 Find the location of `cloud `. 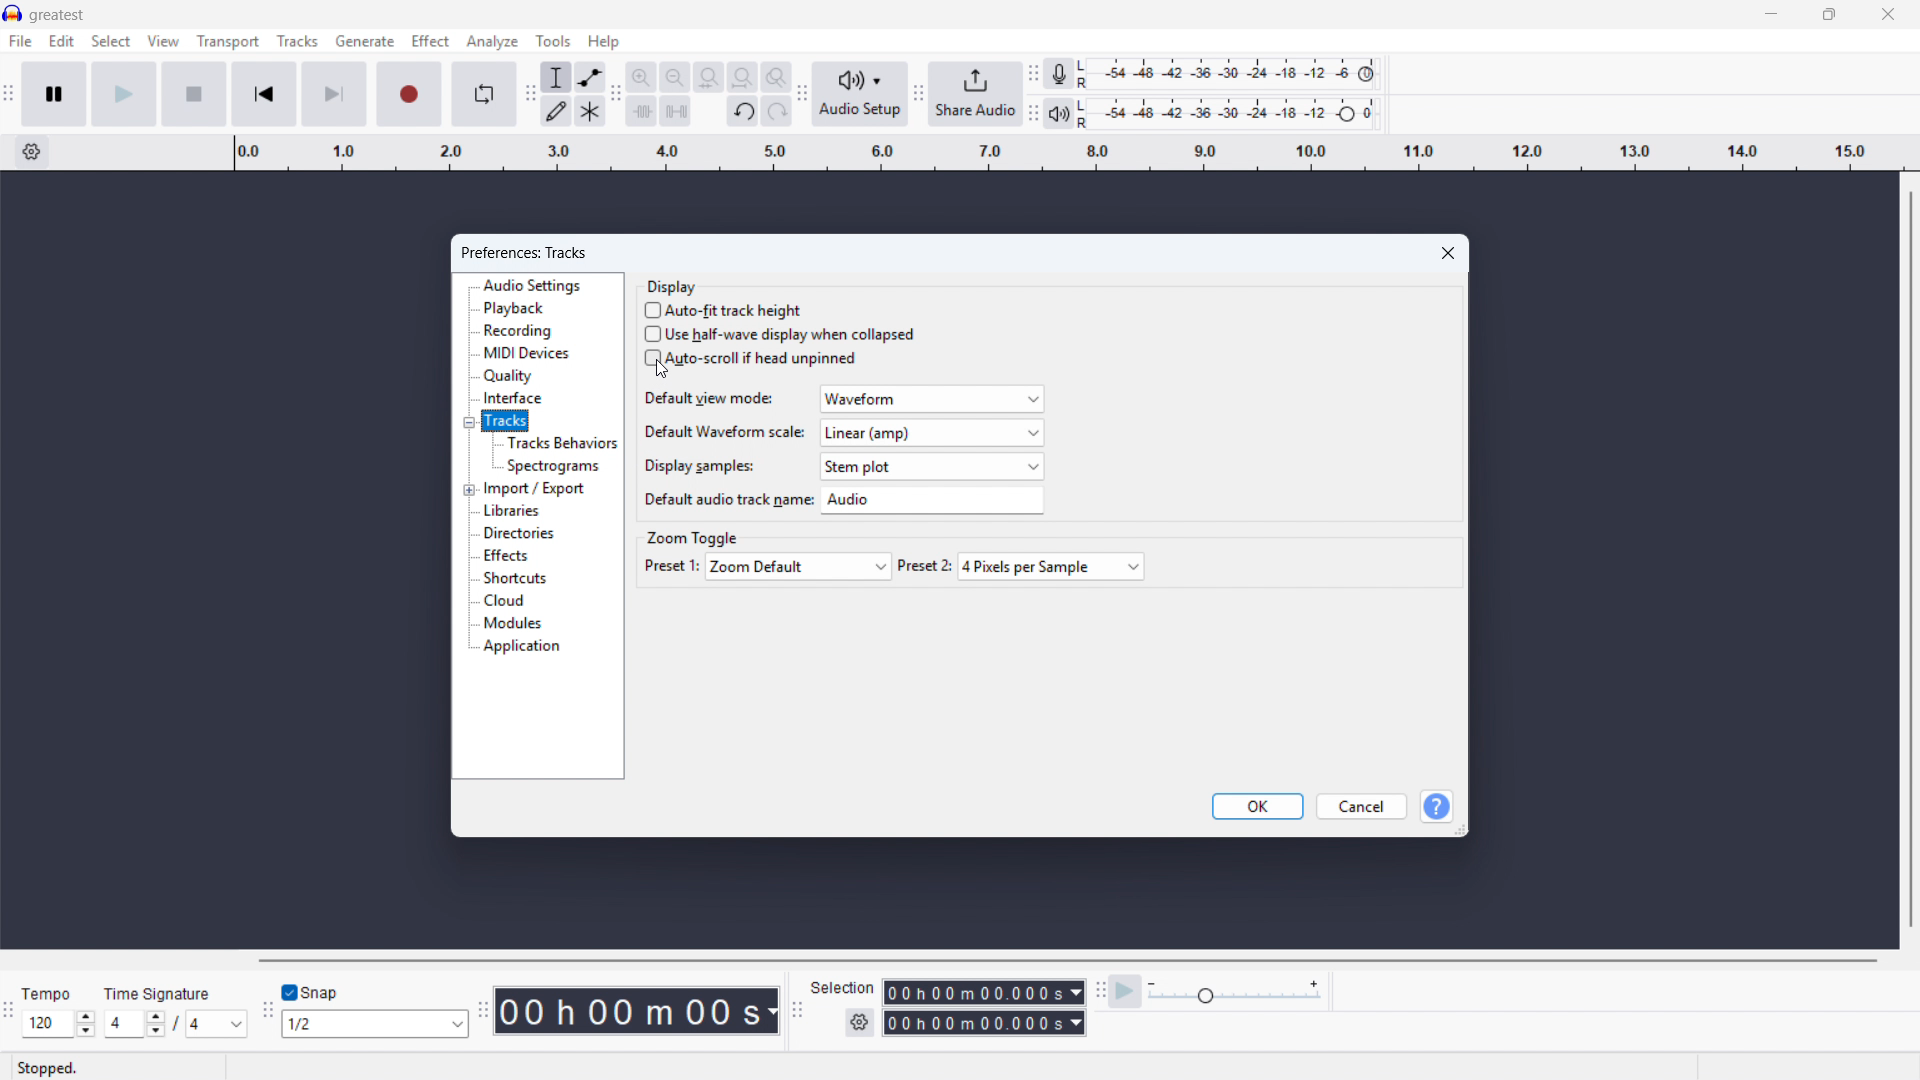

cloud  is located at coordinates (505, 601).